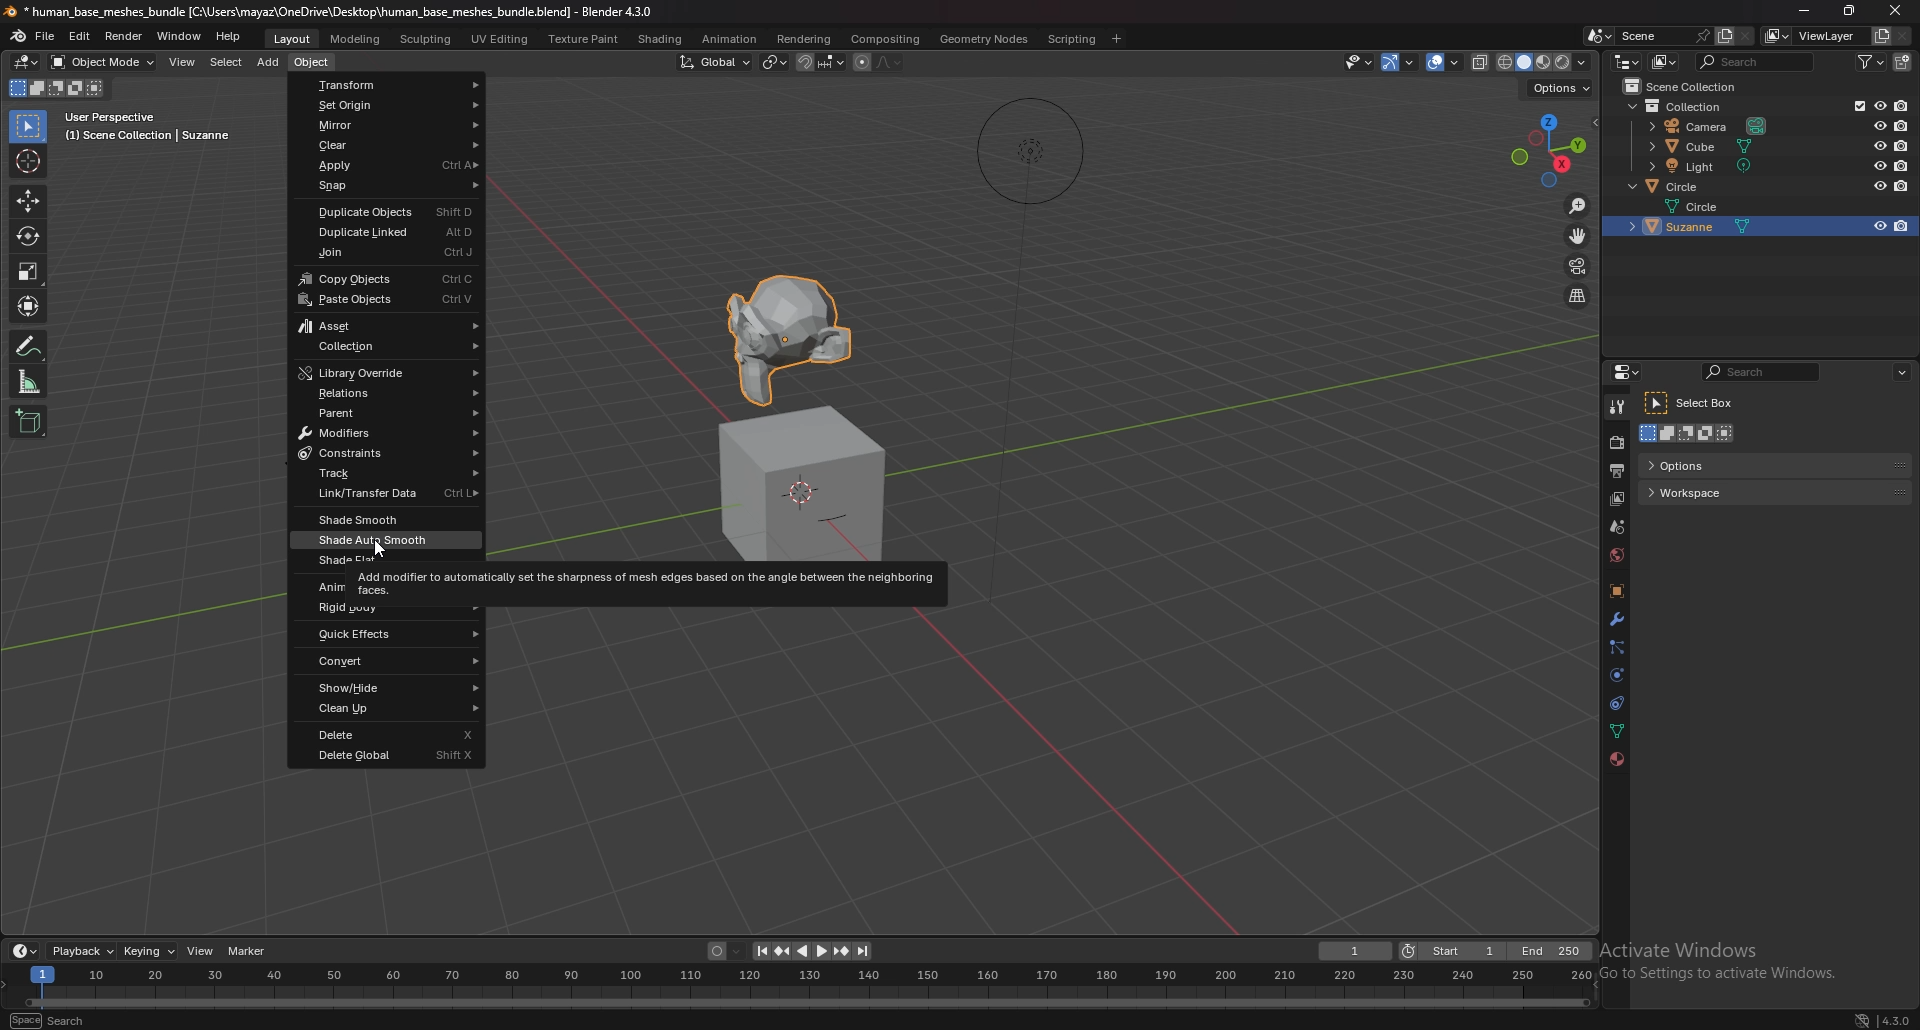 This screenshot has height=1030, width=1920. What do you see at coordinates (1720, 464) in the screenshot?
I see `options` at bounding box center [1720, 464].